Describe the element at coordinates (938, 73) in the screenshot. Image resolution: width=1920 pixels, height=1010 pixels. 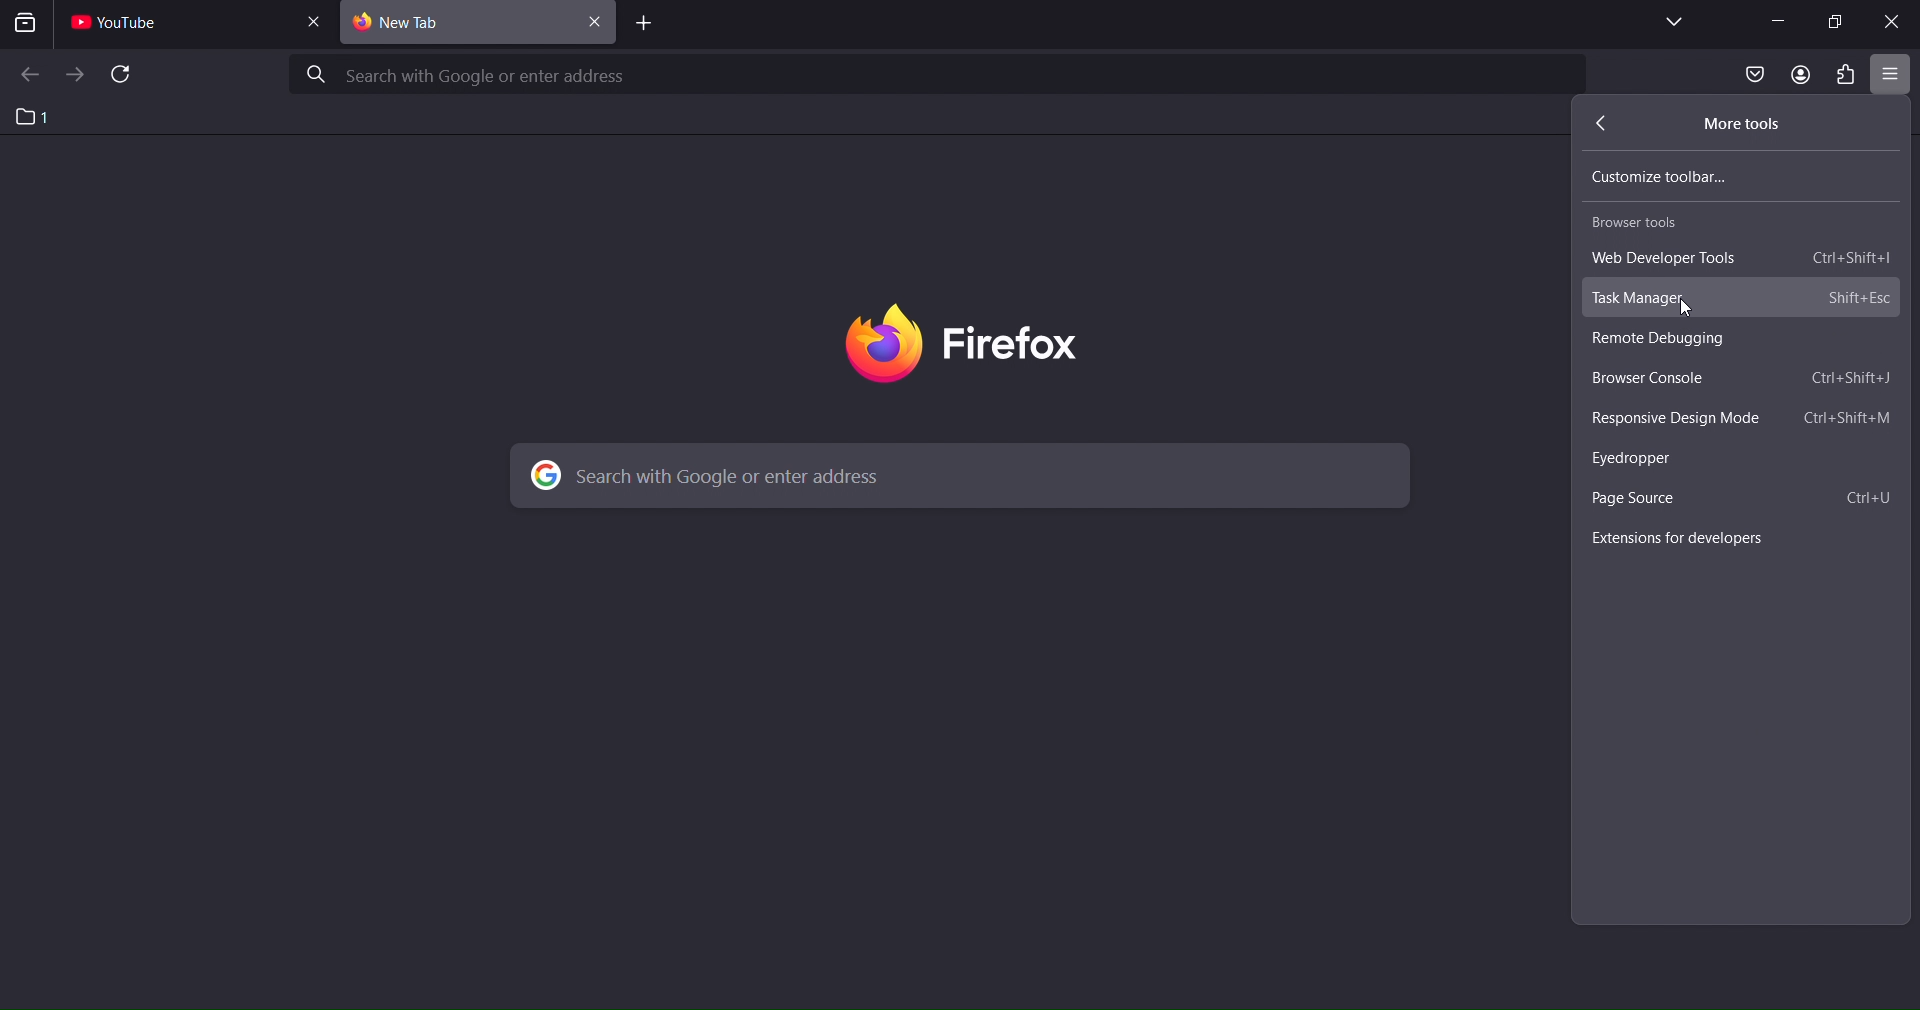
I see `search with Google or enter address` at that location.